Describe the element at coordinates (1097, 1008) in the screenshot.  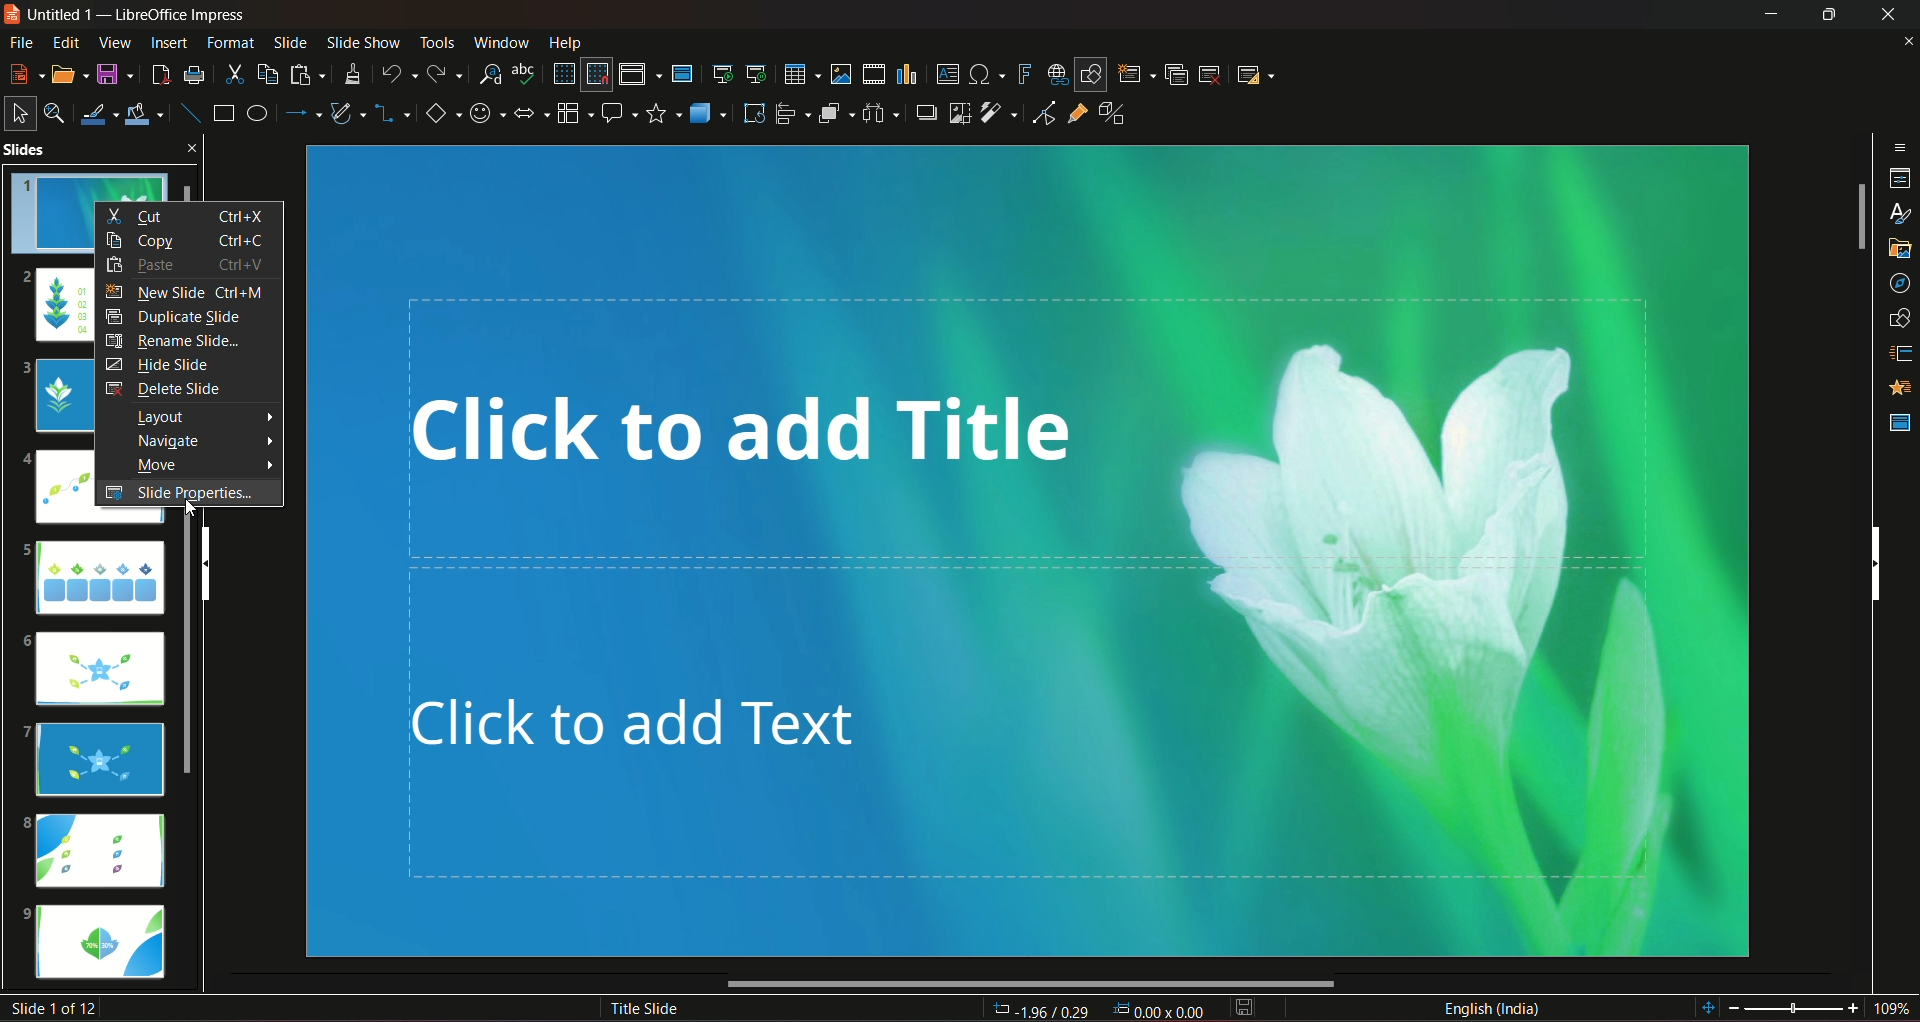
I see `dimensions` at that location.